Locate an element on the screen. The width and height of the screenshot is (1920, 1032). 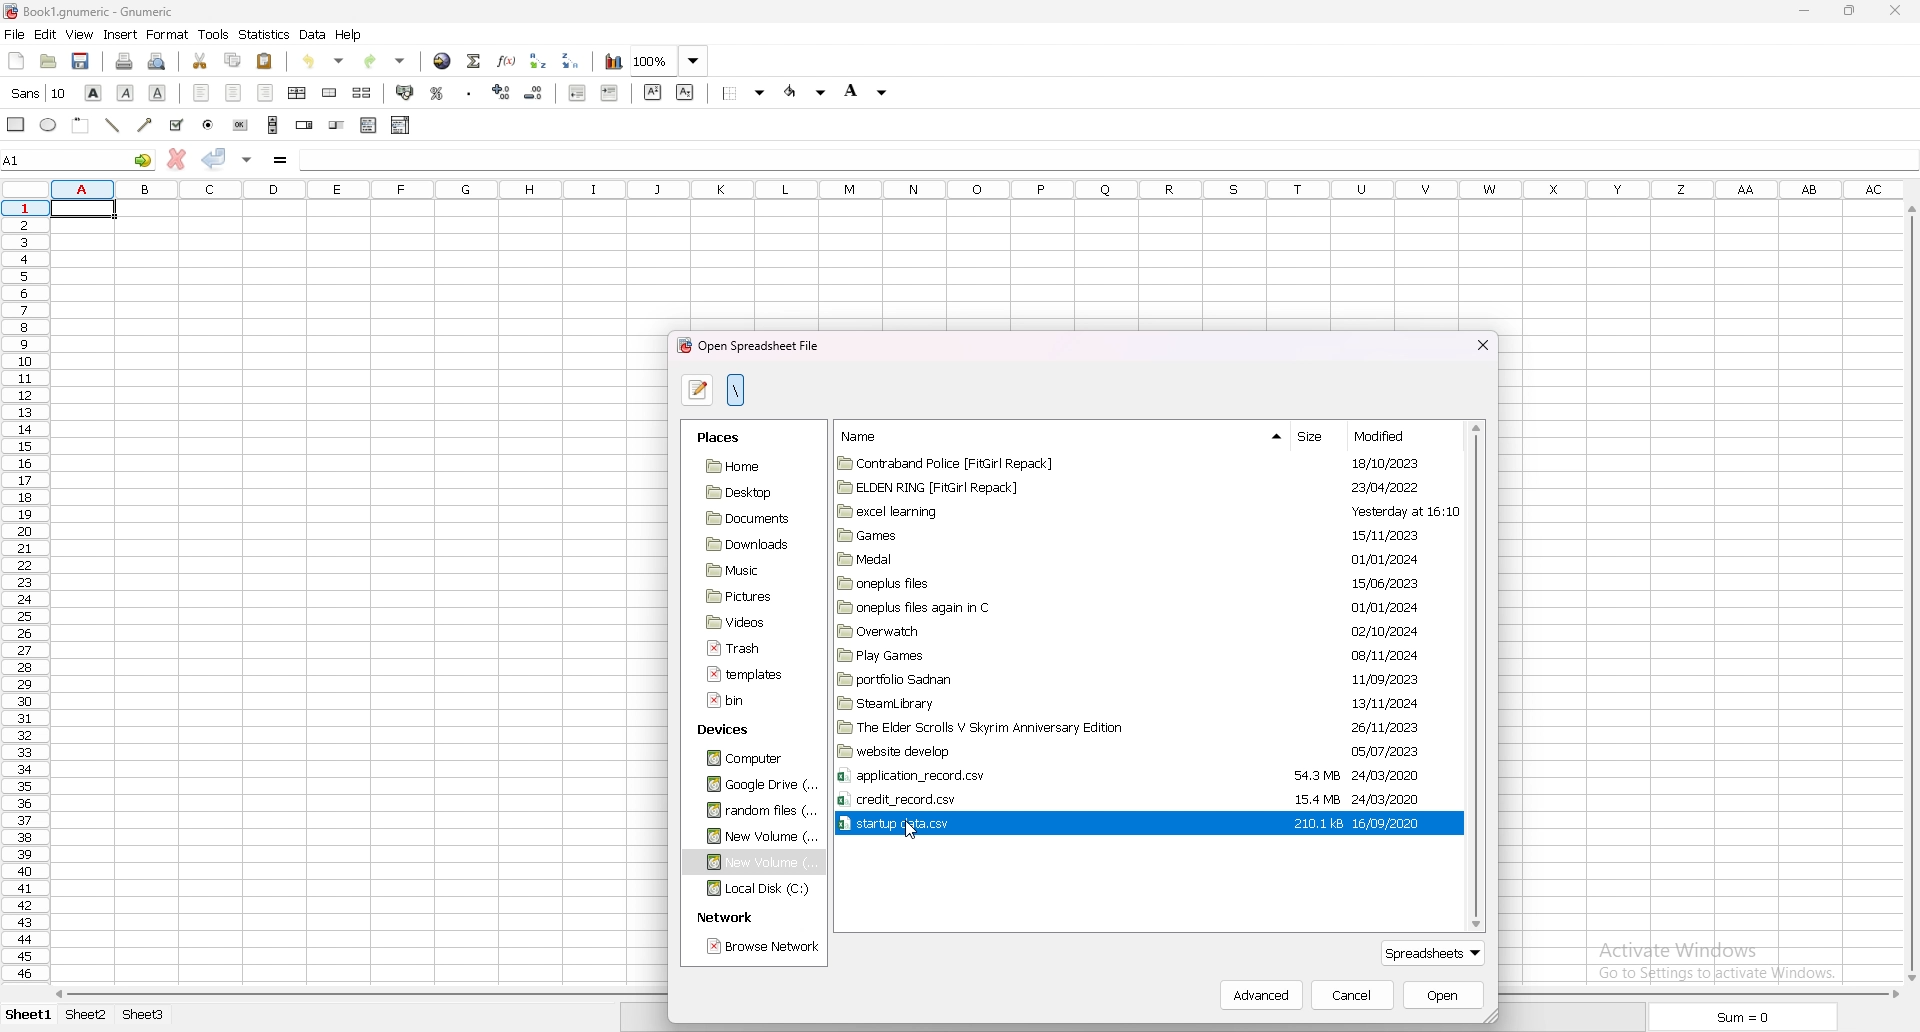
percentage is located at coordinates (437, 92).